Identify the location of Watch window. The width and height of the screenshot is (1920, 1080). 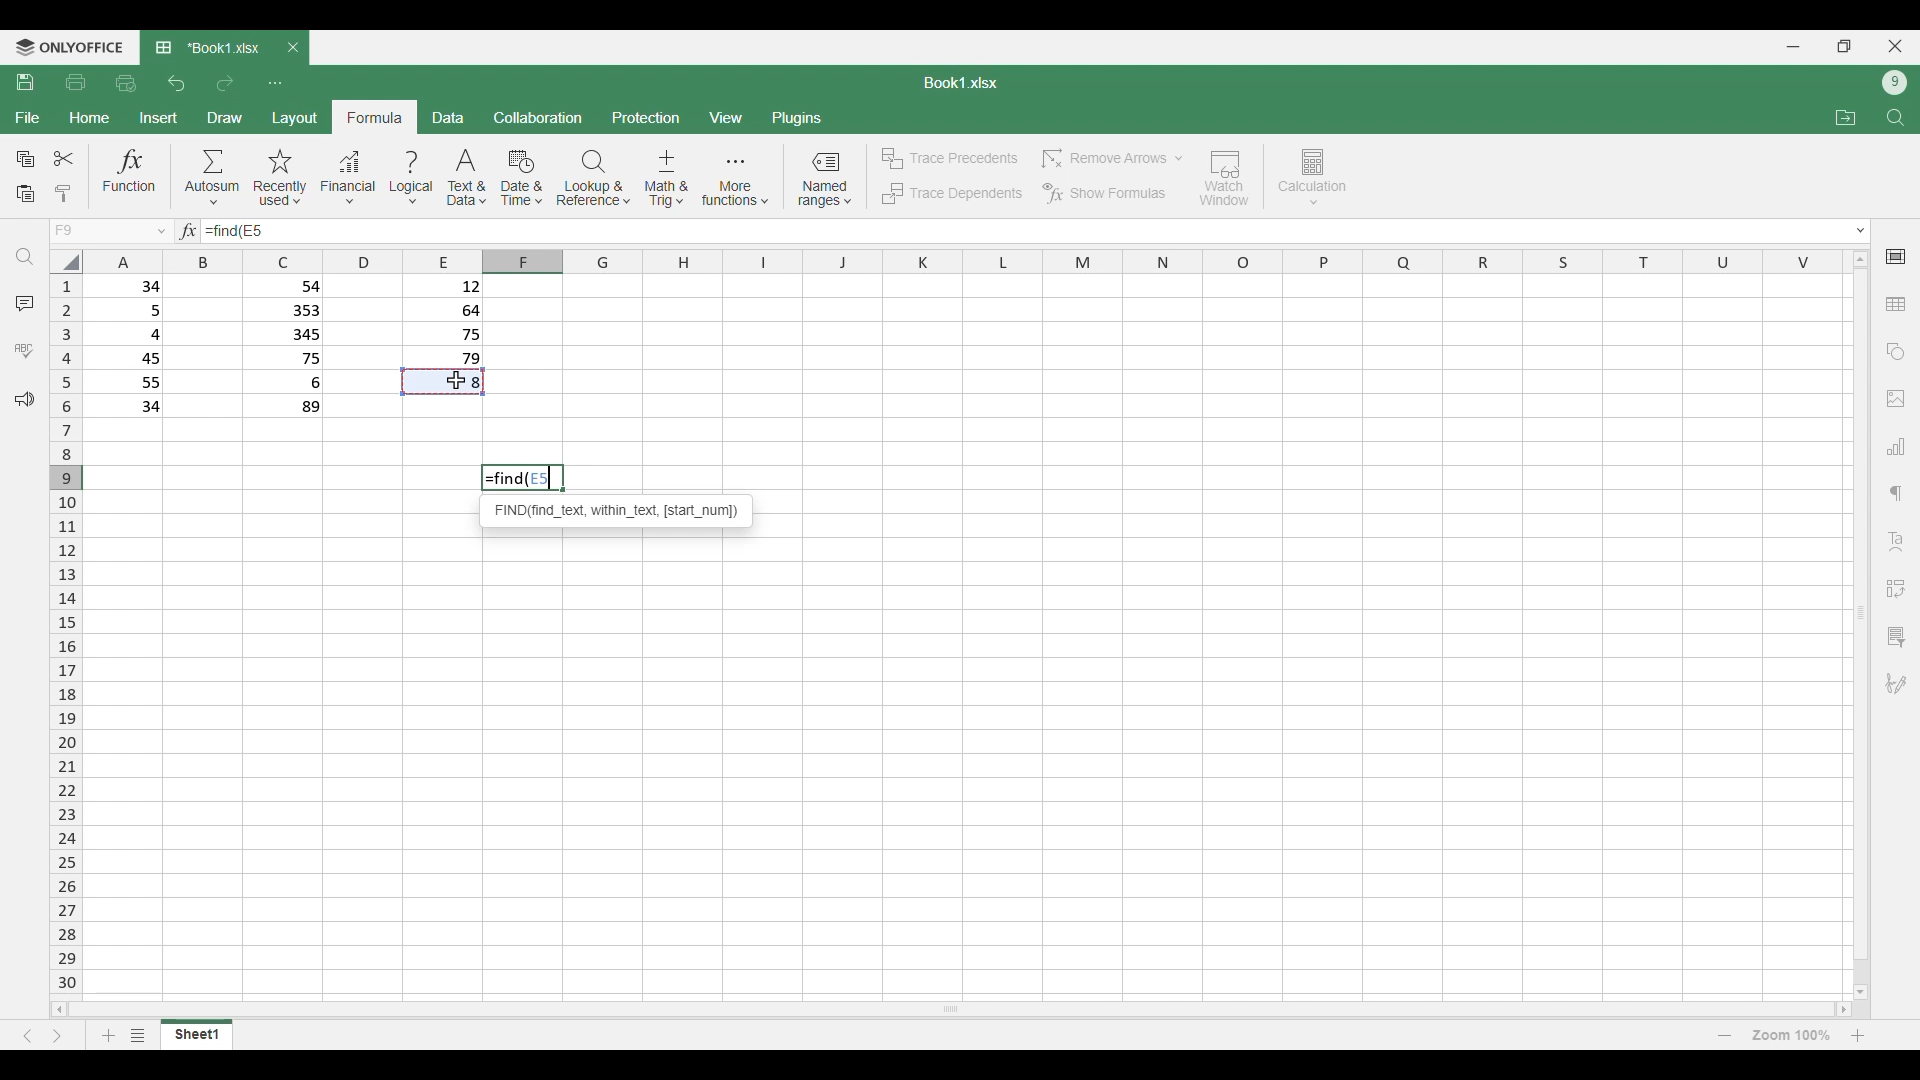
(1225, 178).